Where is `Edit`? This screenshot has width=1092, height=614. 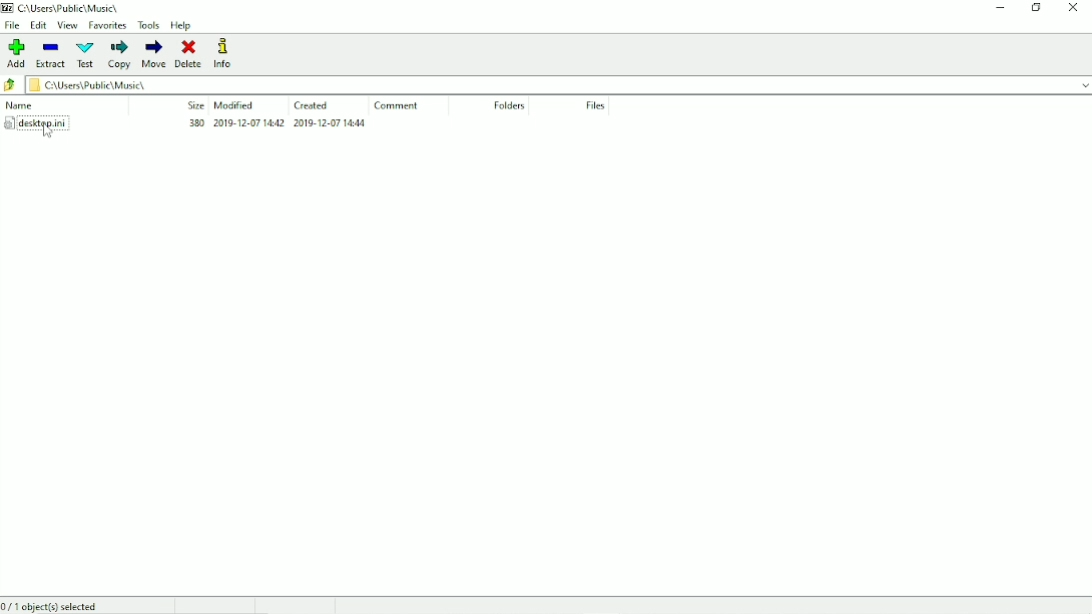
Edit is located at coordinates (39, 25).